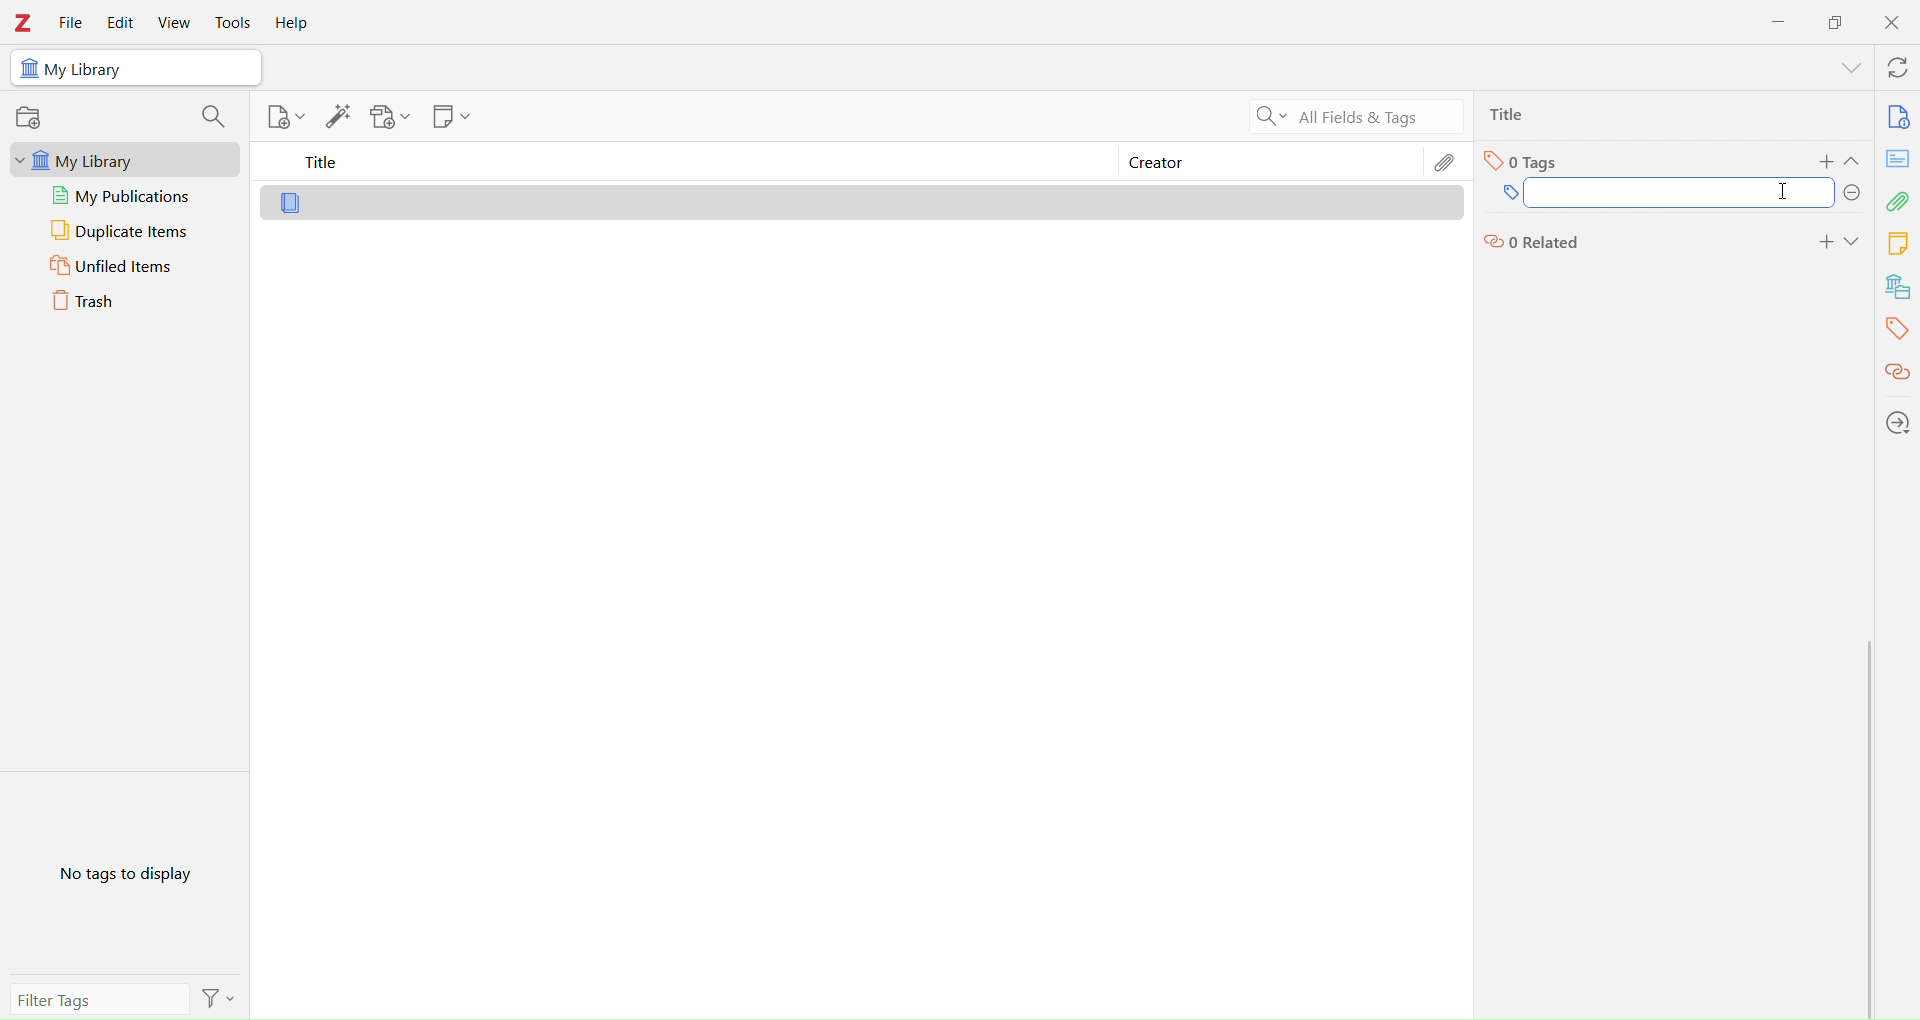 The height and width of the screenshot is (1020, 1920). Describe the element at coordinates (24, 23) in the screenshot. I see `Zotero` at that location.